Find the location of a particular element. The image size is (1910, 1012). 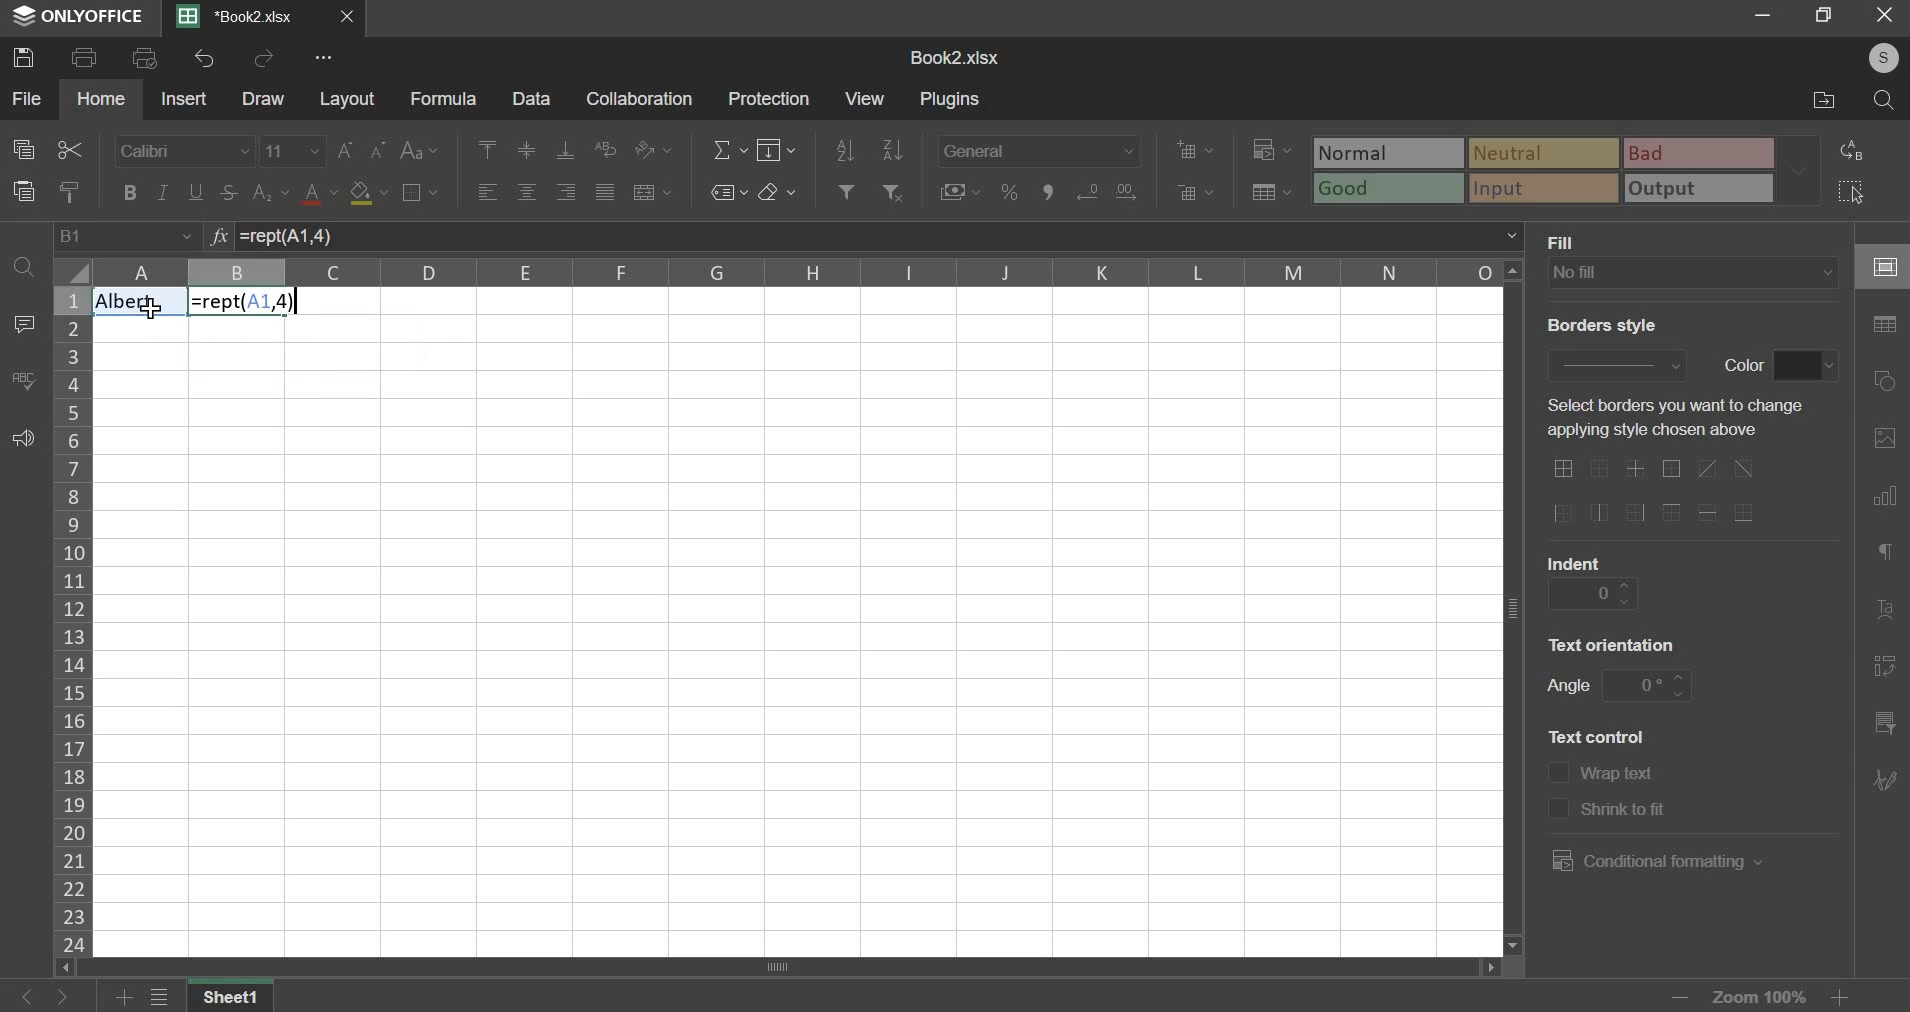

go forward is located at coordinates (72, 997).